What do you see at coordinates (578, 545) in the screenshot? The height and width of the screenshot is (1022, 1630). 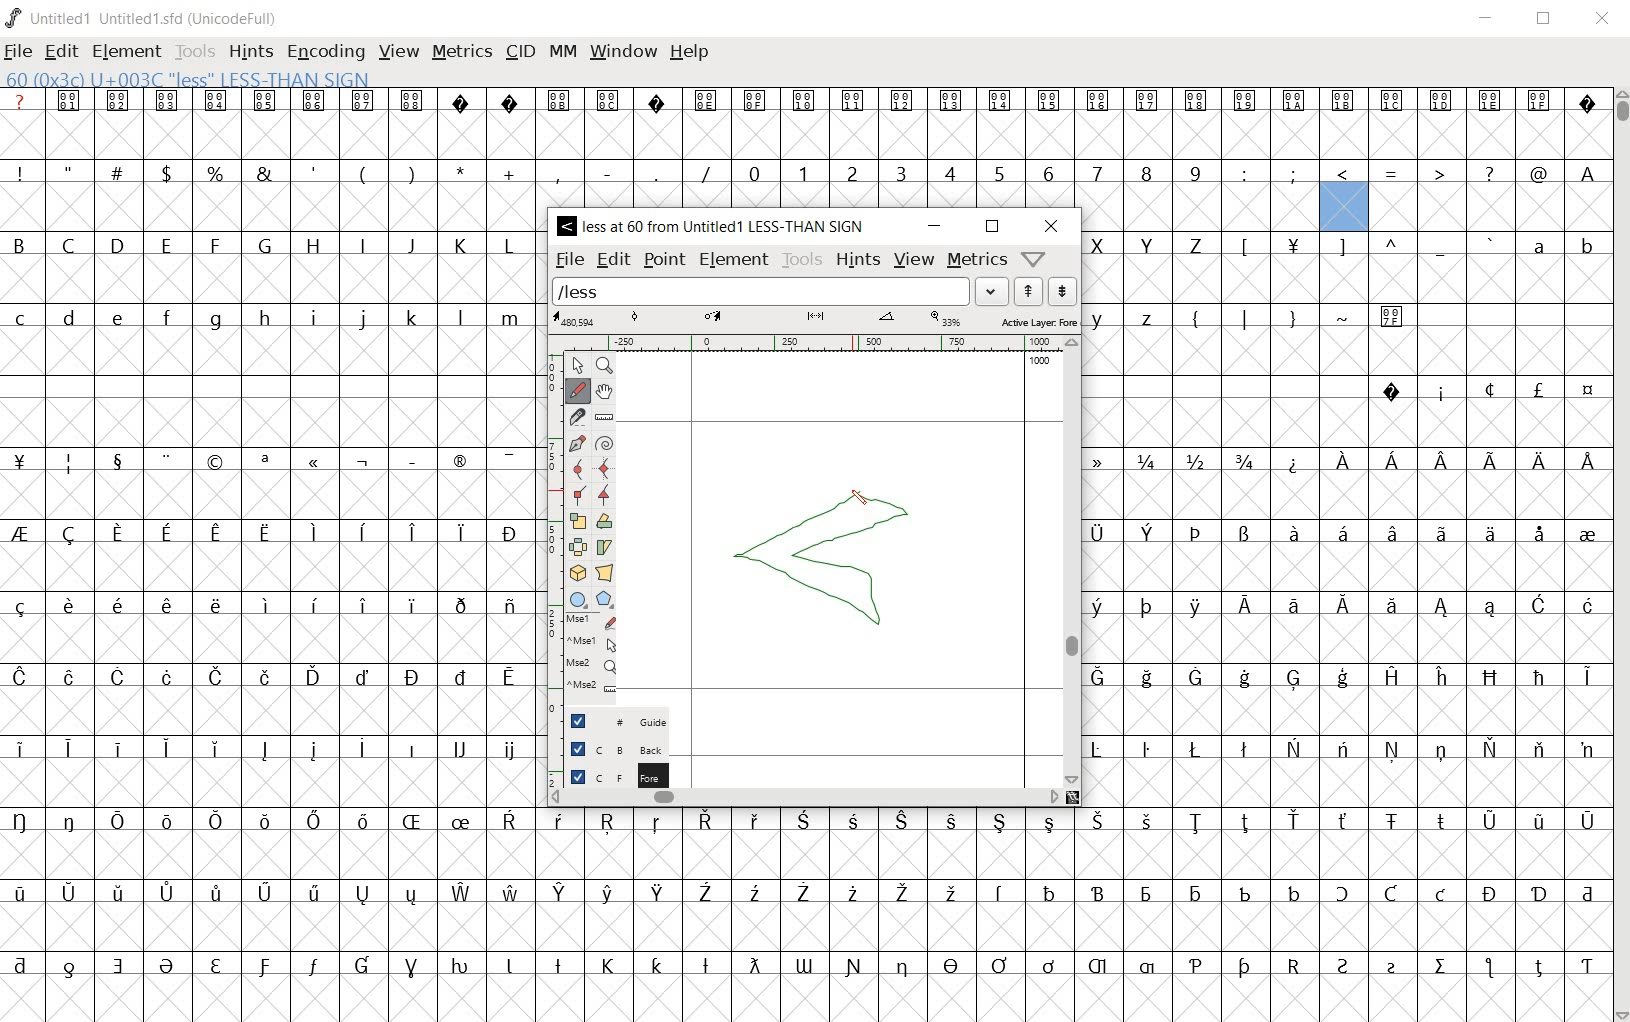 I see `flip the selection` at bounding box center [578, 545].